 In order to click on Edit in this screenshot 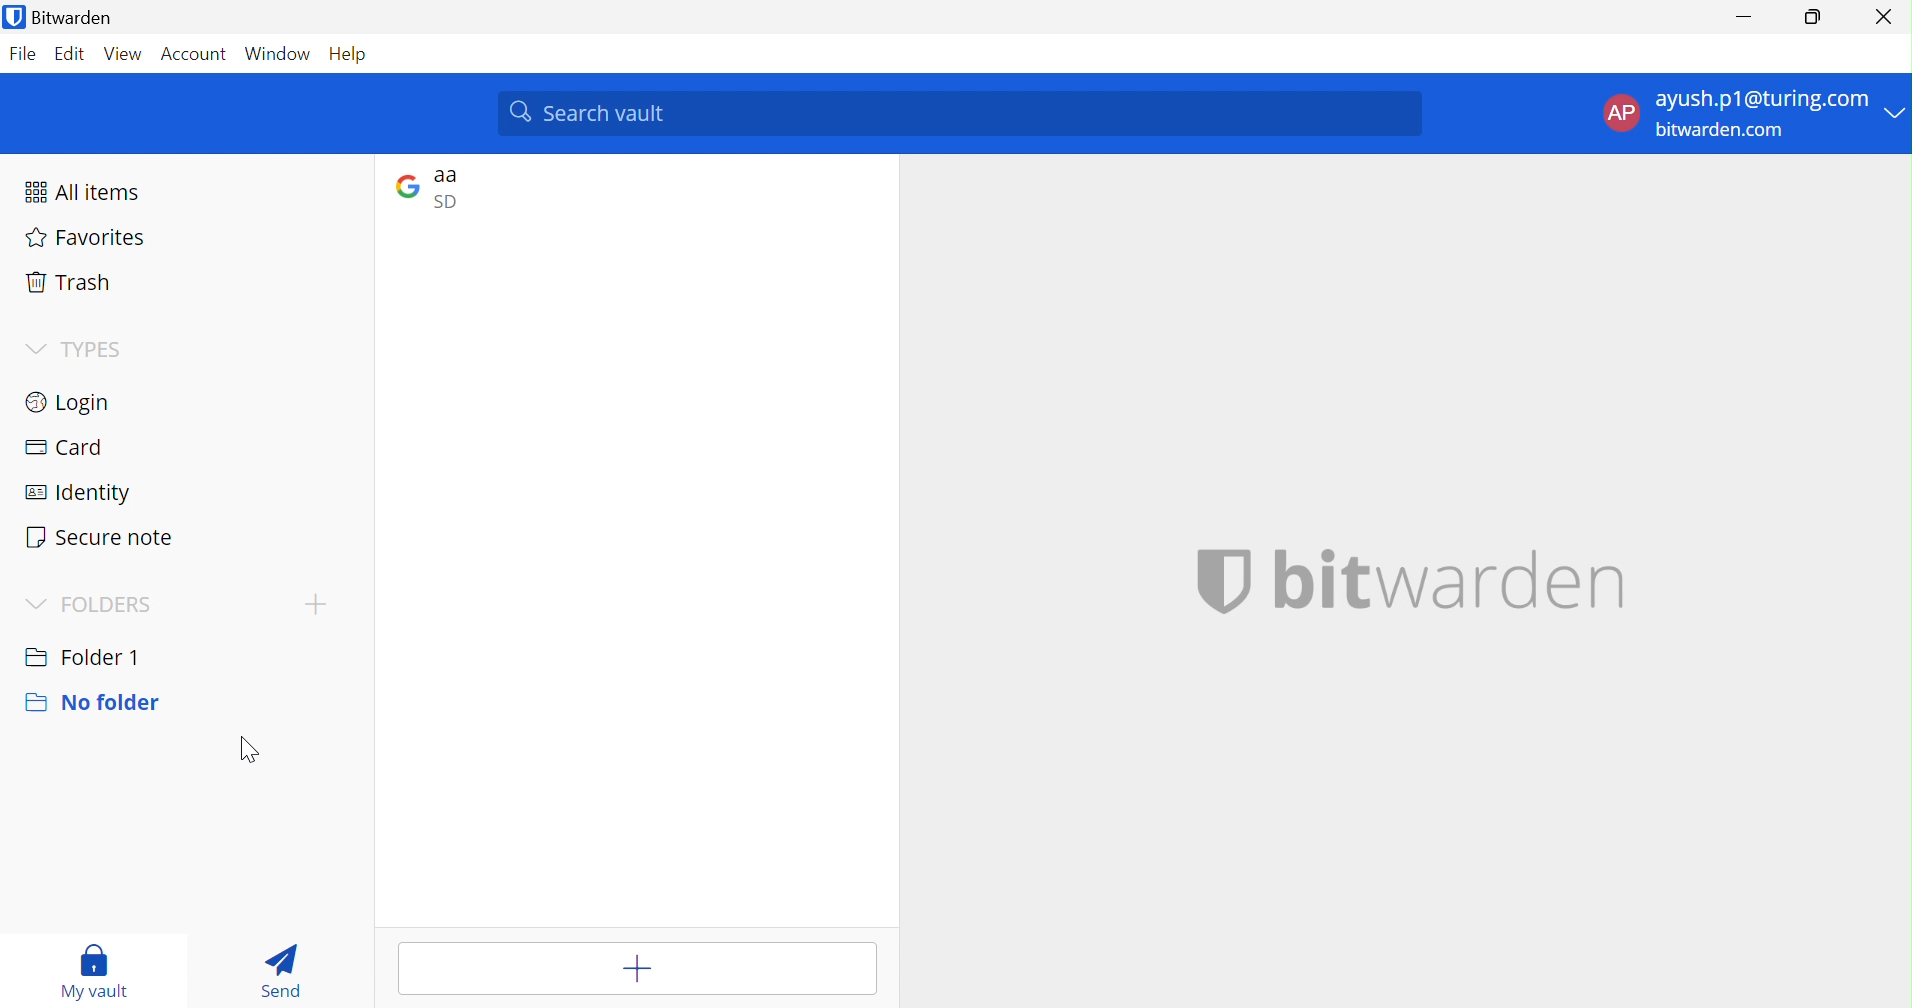, I will do `click(69, 53)`.